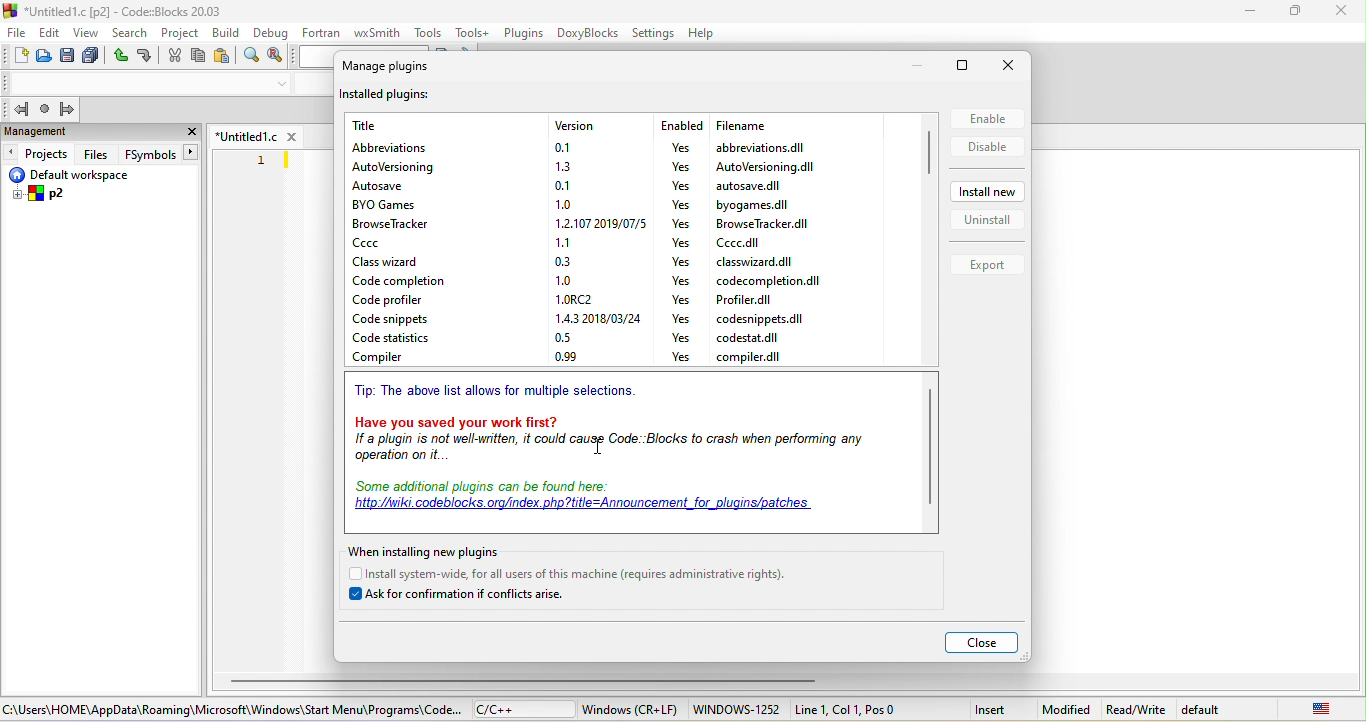  Describe the element at coordinates (679, 319) in the screenshot. I see `yes` at that location.